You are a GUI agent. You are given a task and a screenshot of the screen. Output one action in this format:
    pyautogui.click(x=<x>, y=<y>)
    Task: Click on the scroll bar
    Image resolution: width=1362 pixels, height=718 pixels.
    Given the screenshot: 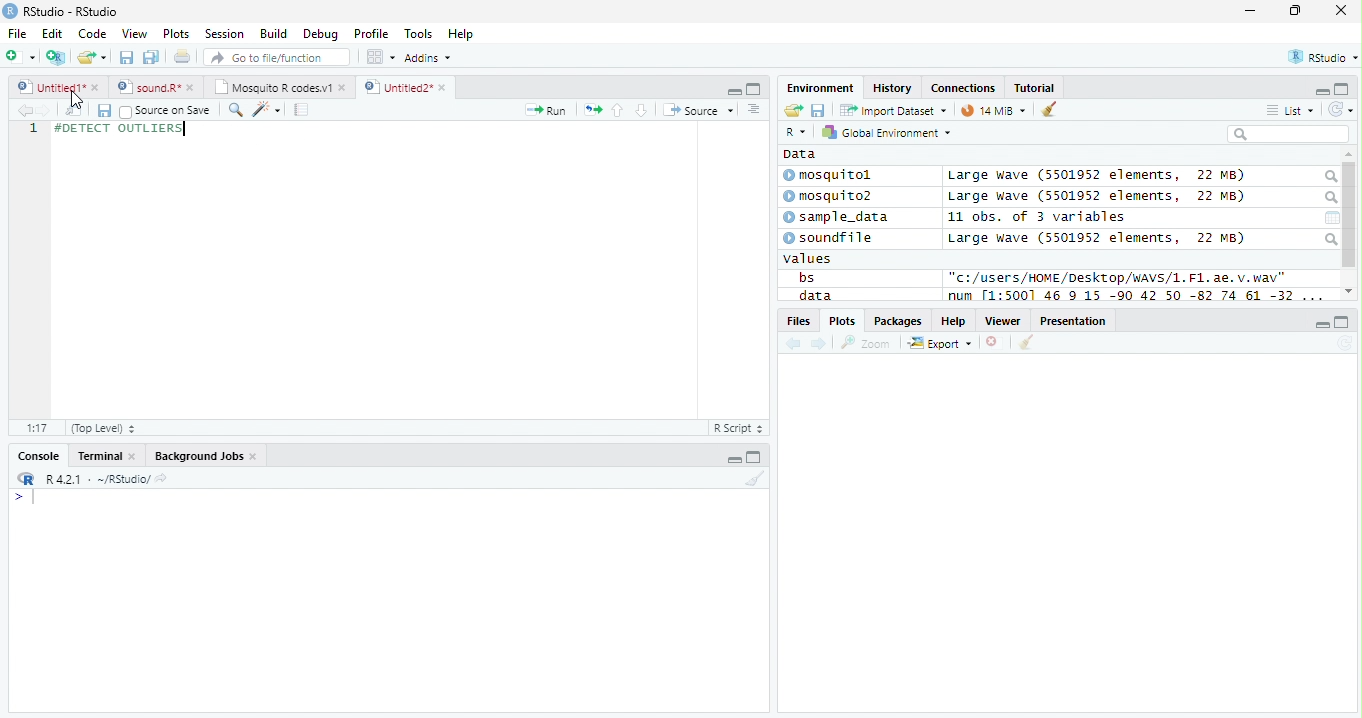 What is the action you would take?
    pyautogui.click(x=1350, y=215)
    